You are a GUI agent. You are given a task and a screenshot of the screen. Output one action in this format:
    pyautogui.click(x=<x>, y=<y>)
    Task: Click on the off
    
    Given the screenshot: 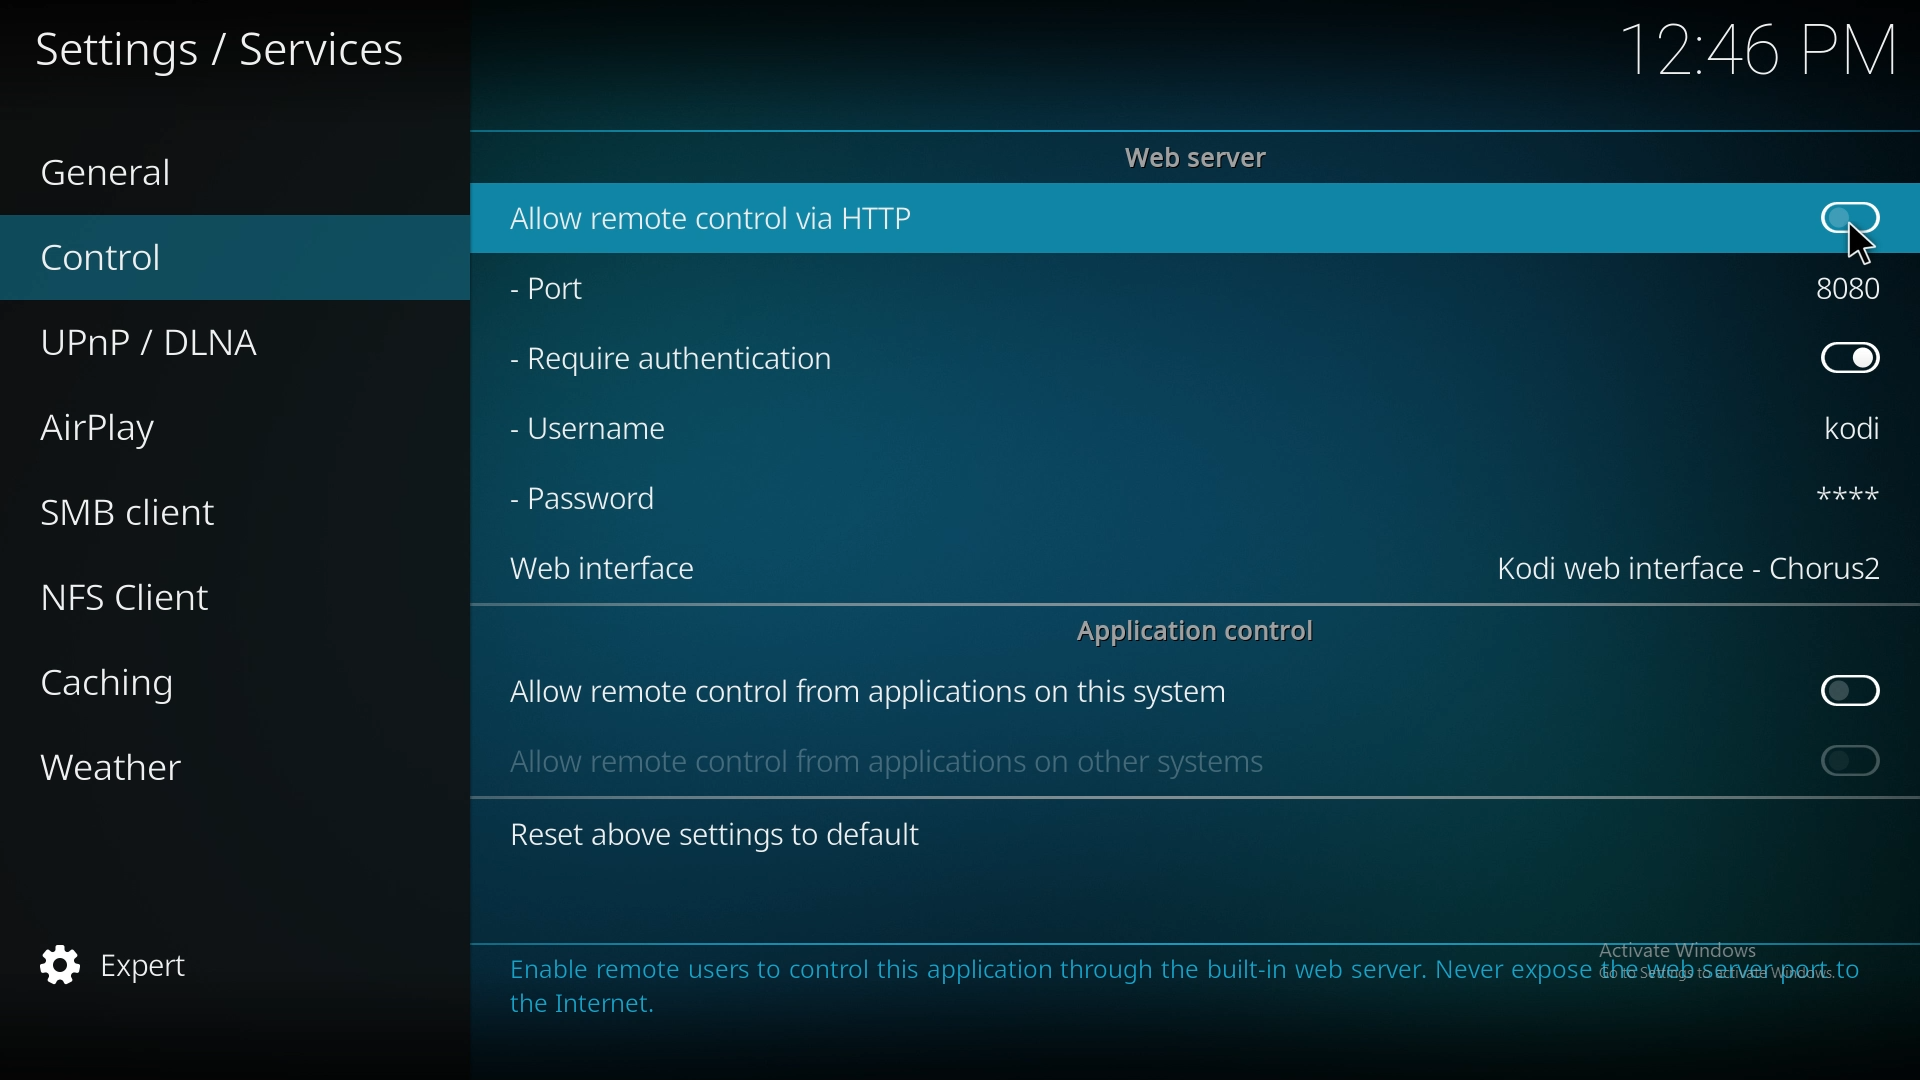 What is the action you would take?
    pyautogui.click(x=1850, y=355)
    